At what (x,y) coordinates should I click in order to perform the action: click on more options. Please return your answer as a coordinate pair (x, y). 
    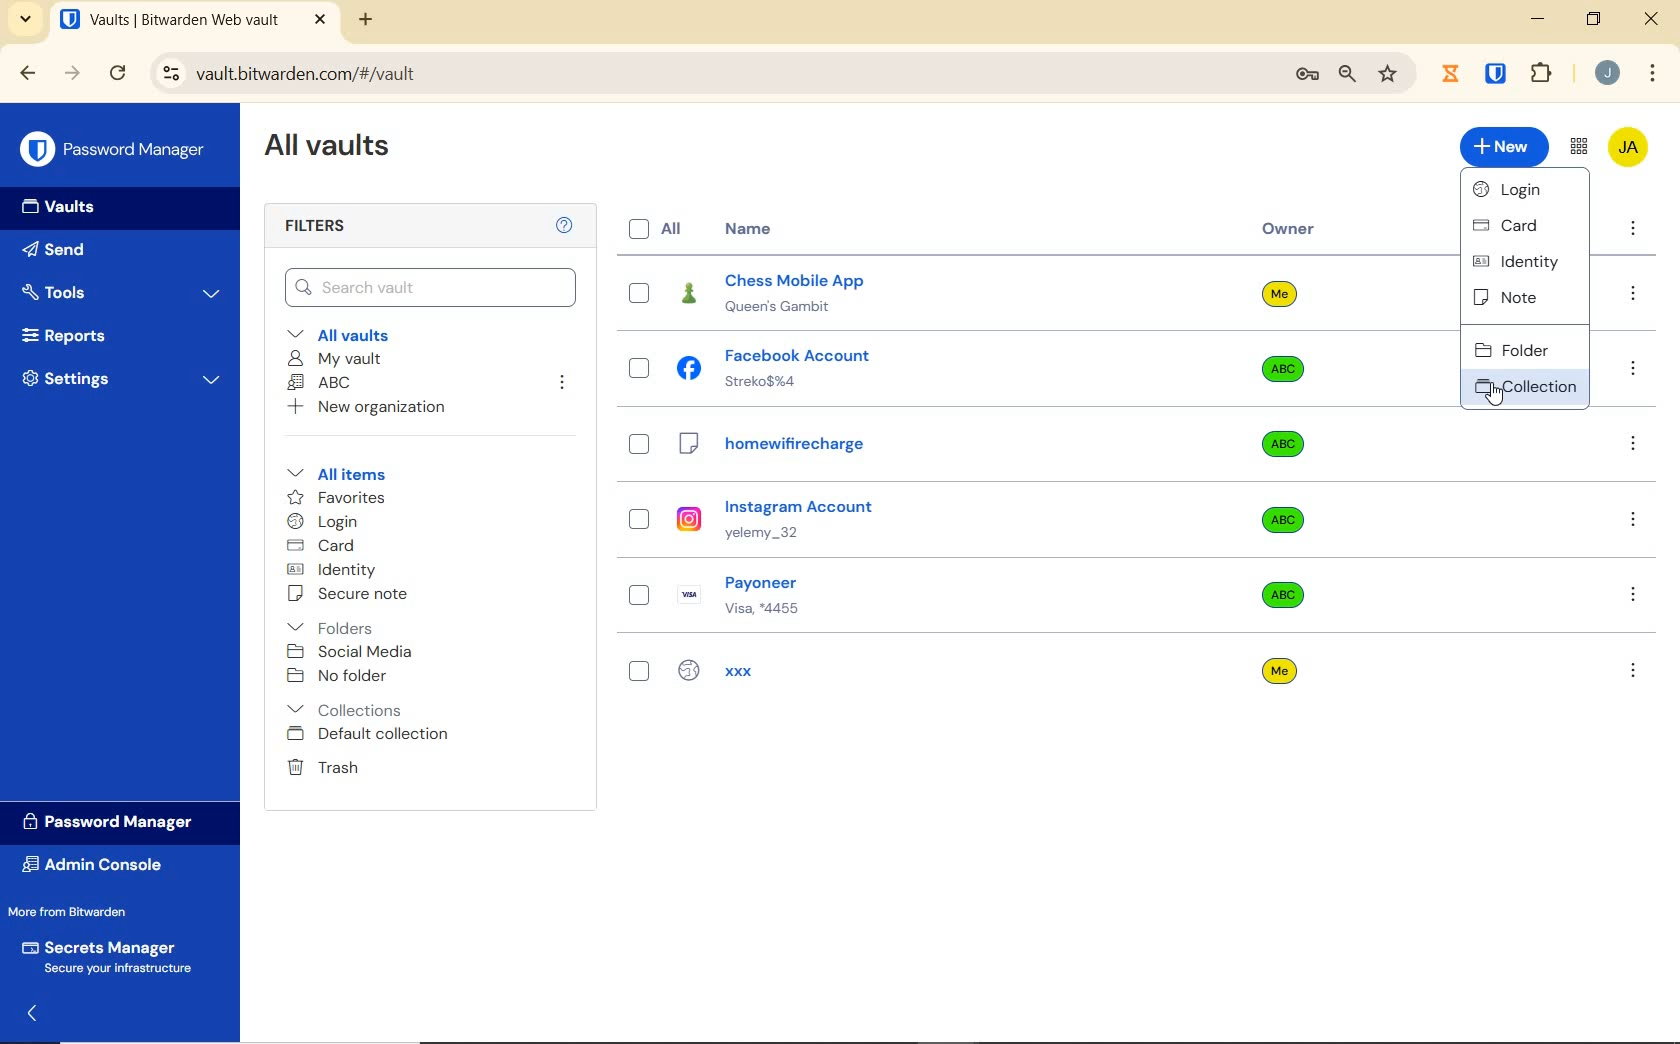
    Looking at the image, I should click on (1632, 231).